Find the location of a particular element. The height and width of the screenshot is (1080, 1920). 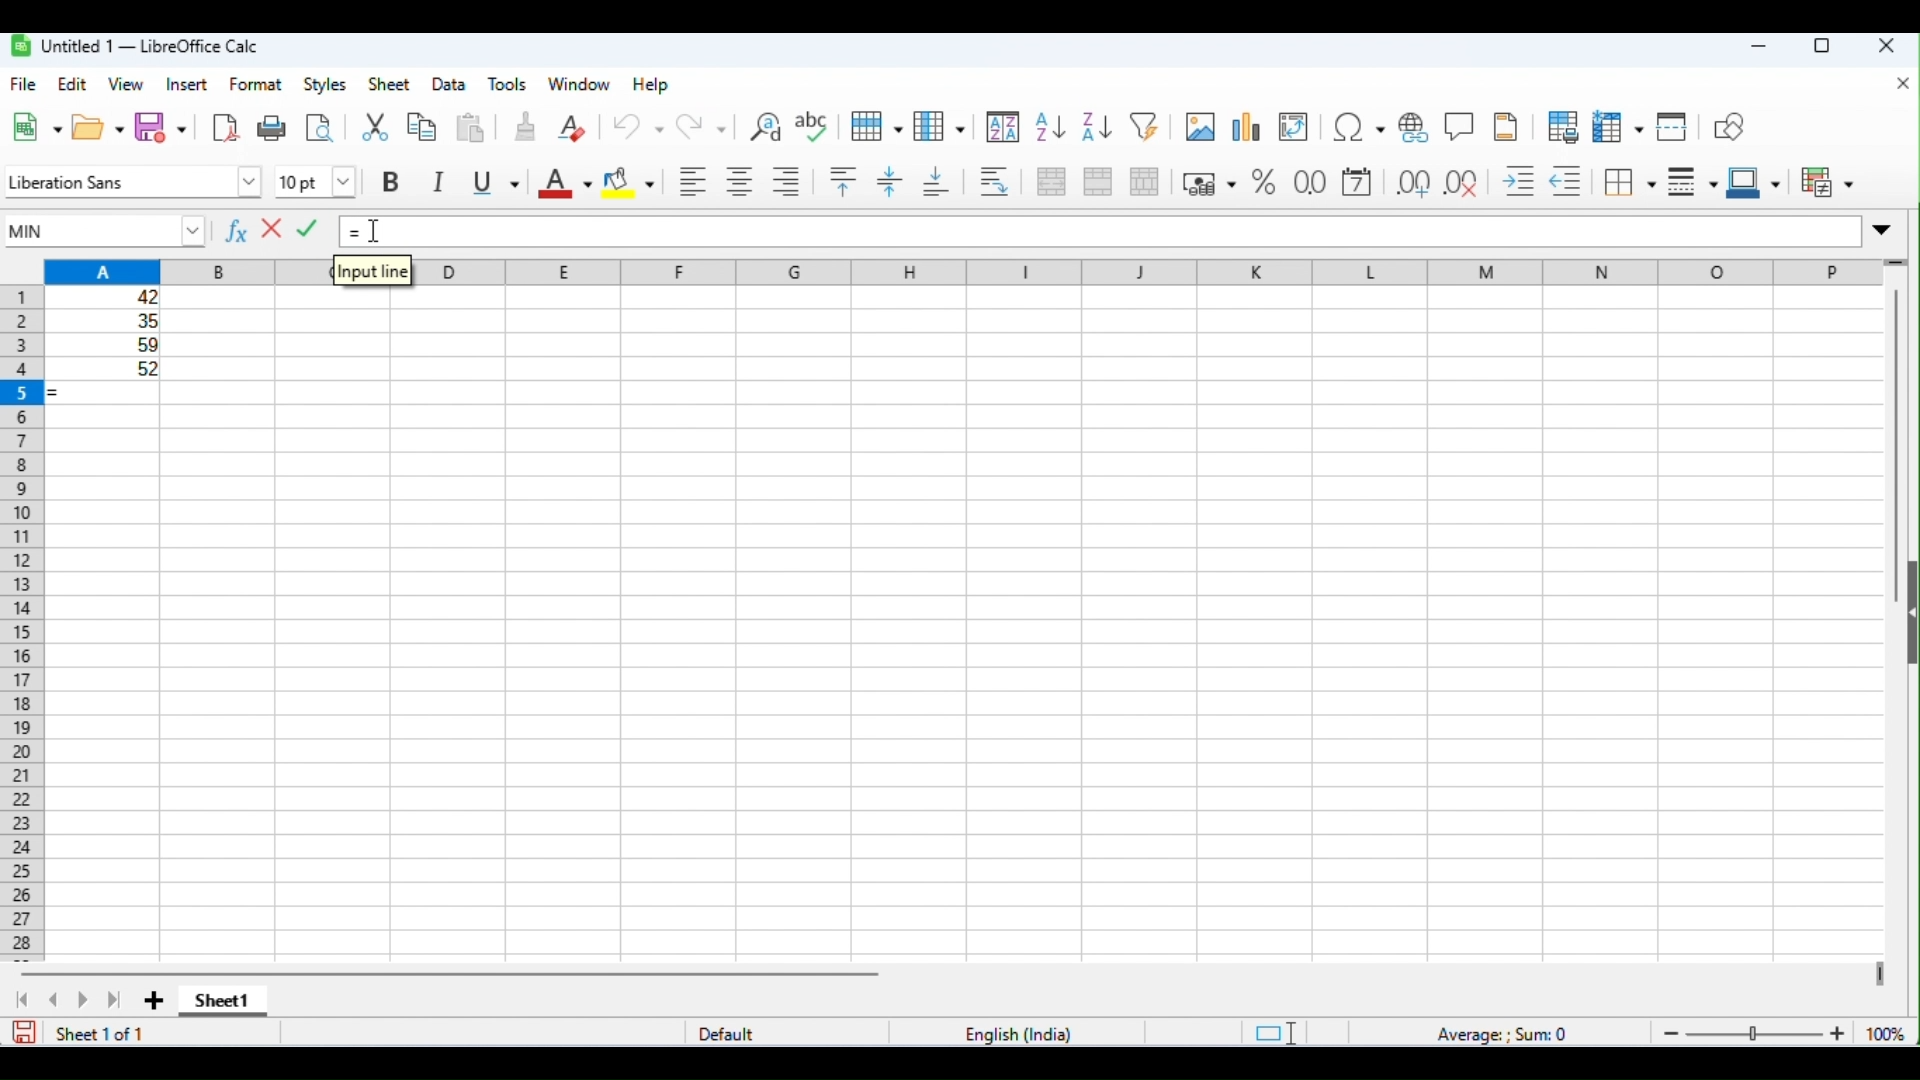

delete decimal place is located at coordinates (1463, 181).